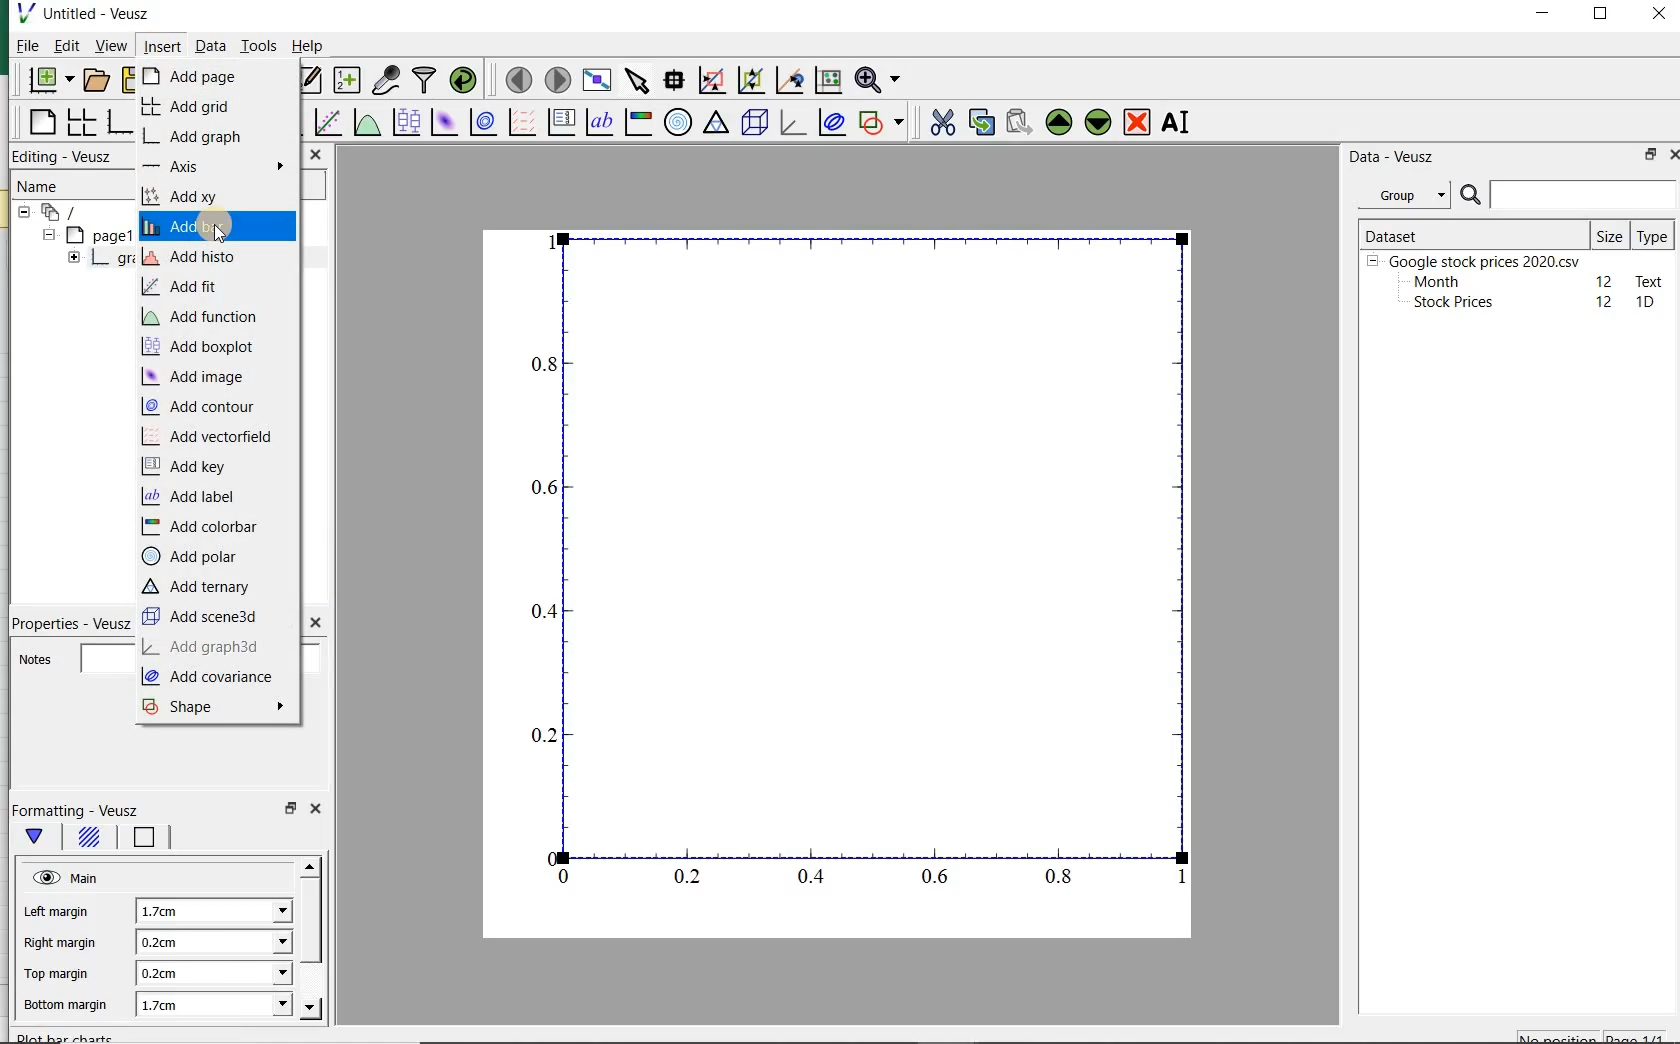 Image resolution: width=1680 pixels, height=1044 pixels. Describe the element at coordinates (516, 78) in the screenshot. I see `move to the previous page` at that location.